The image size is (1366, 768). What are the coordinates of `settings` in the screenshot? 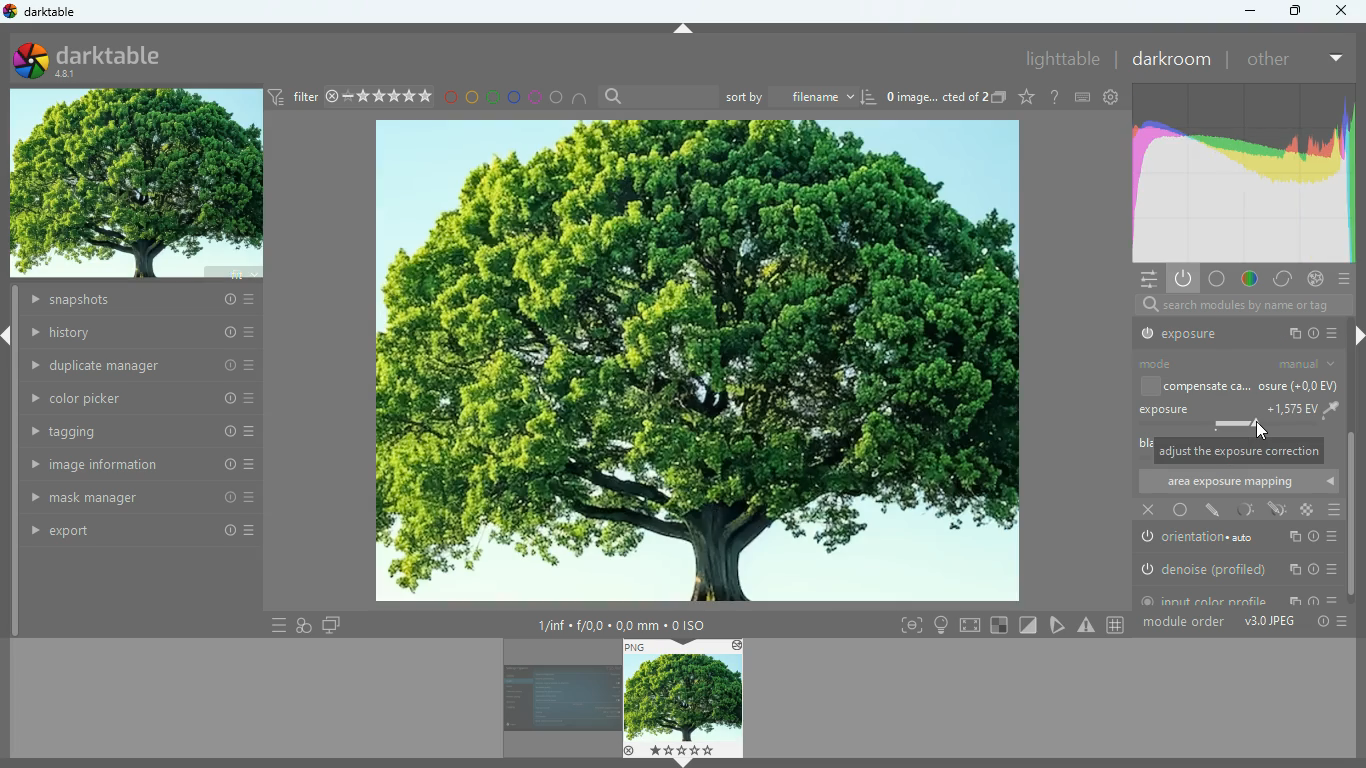 It's located at (1113, 97).